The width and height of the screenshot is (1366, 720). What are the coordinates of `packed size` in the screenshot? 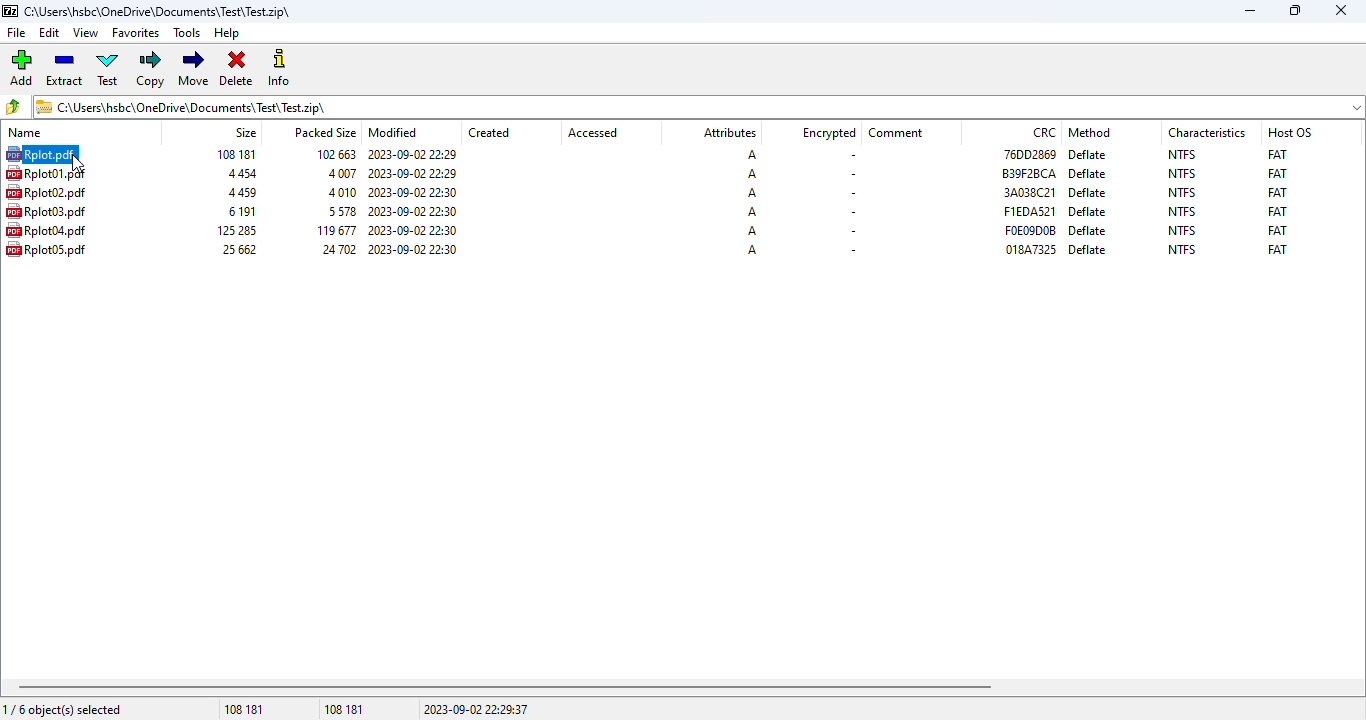 It's located at (324, 131).